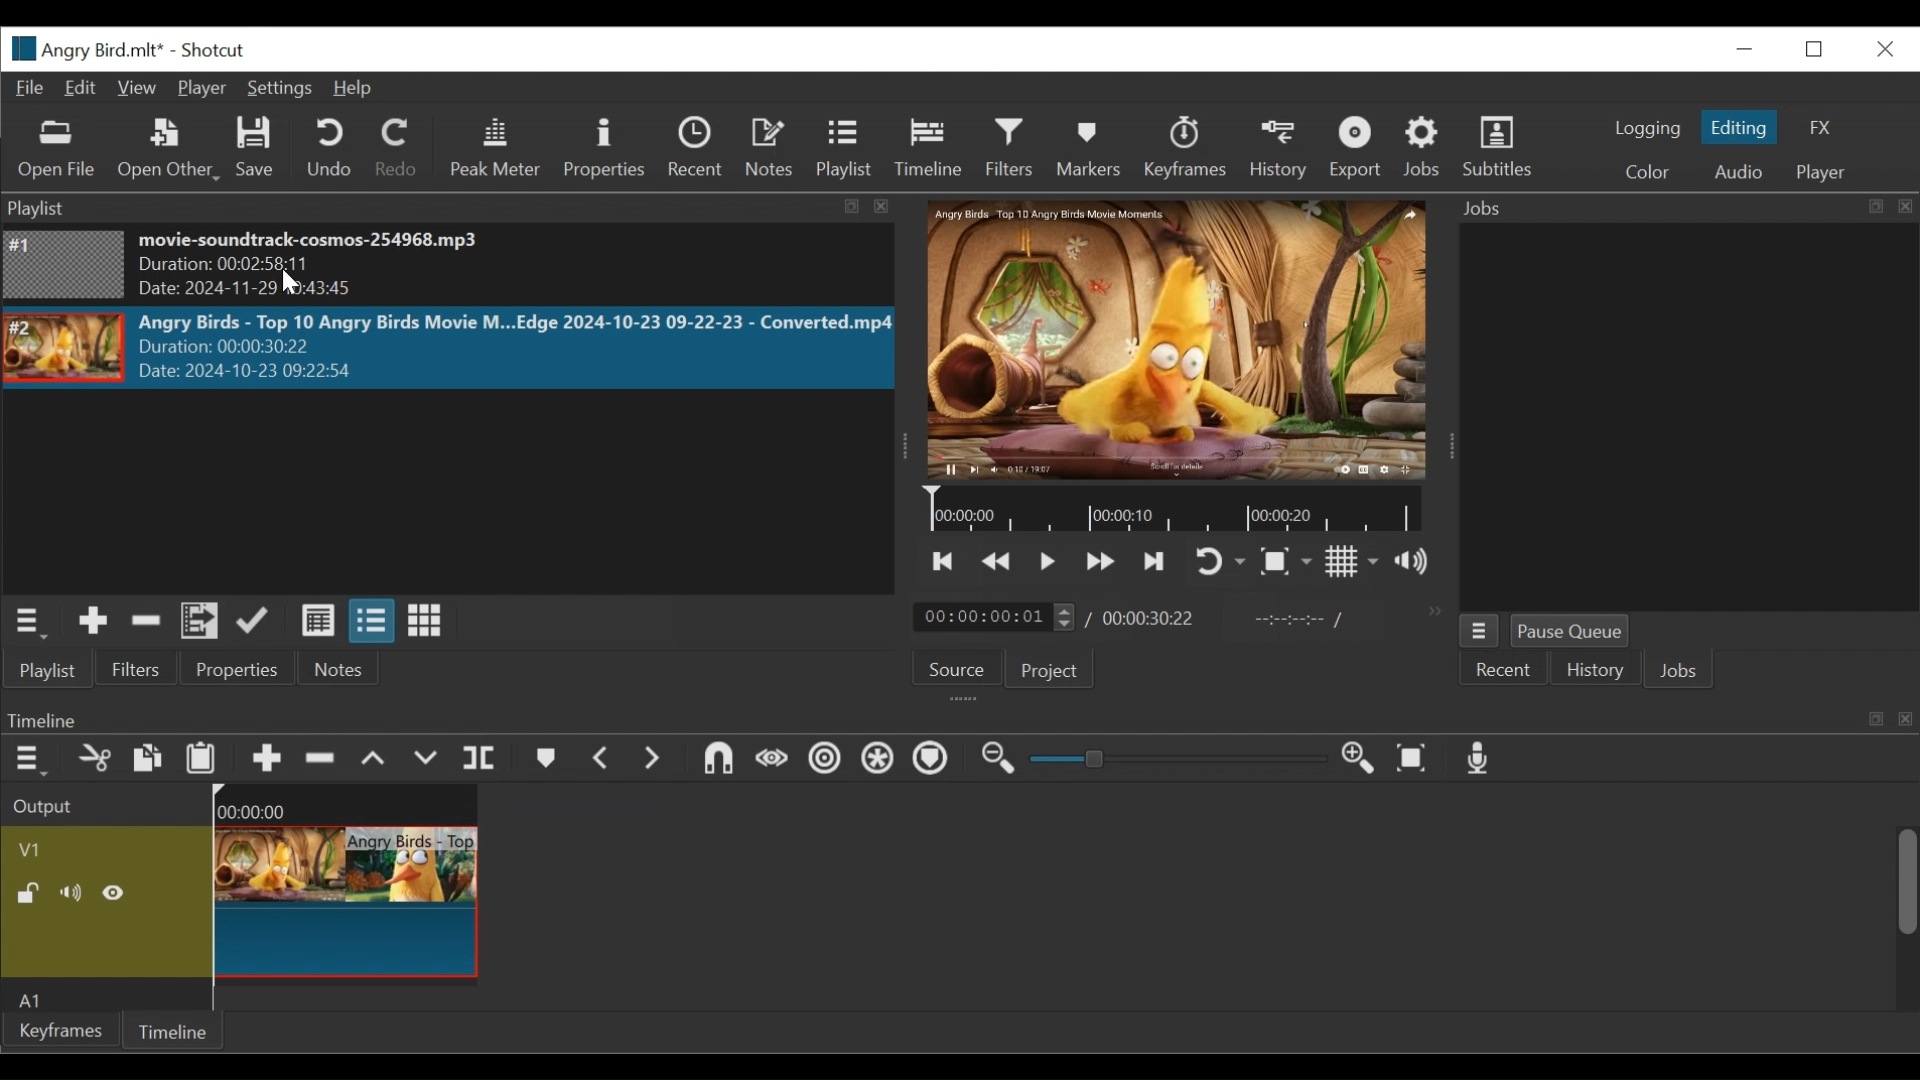  Describe the element at coordinates (217, 50) in the screenshot. I see `Shotcut` at that location.